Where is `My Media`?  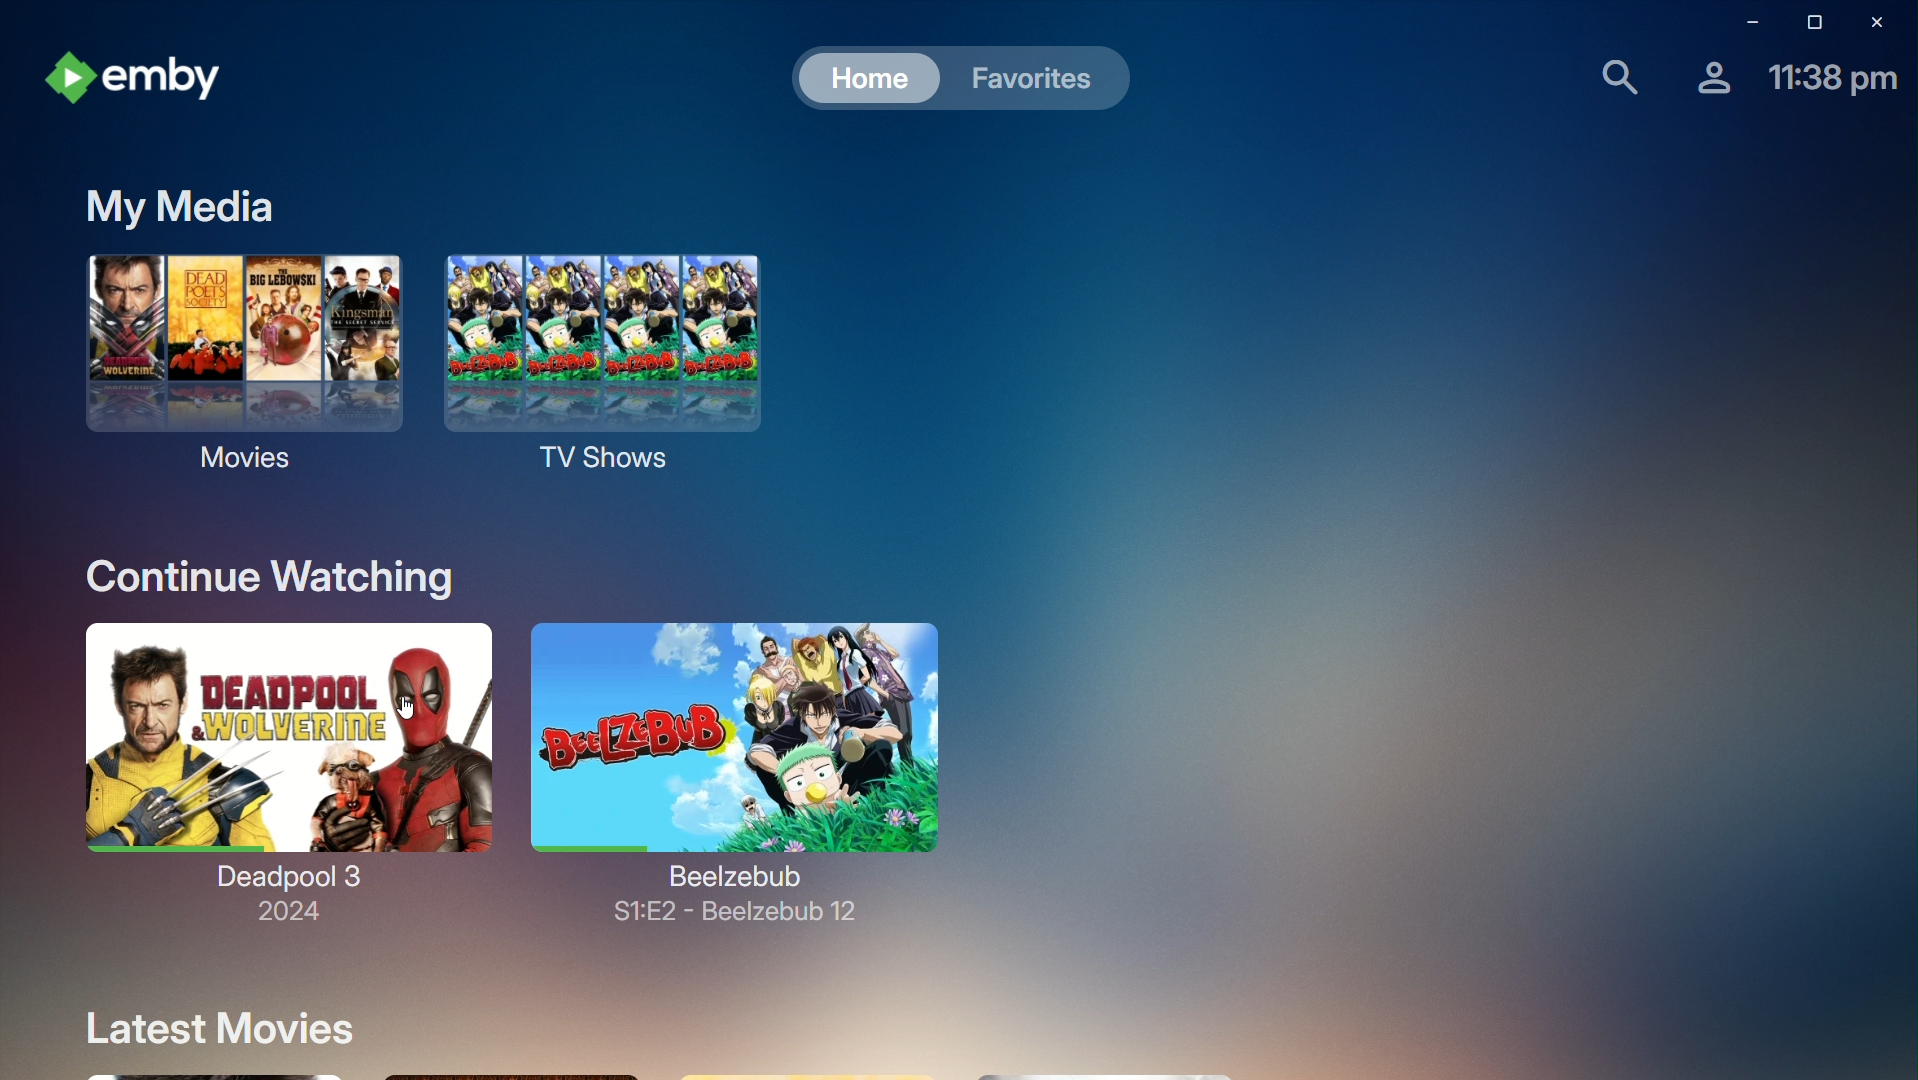
My Media is located at coordinates (169, 202).